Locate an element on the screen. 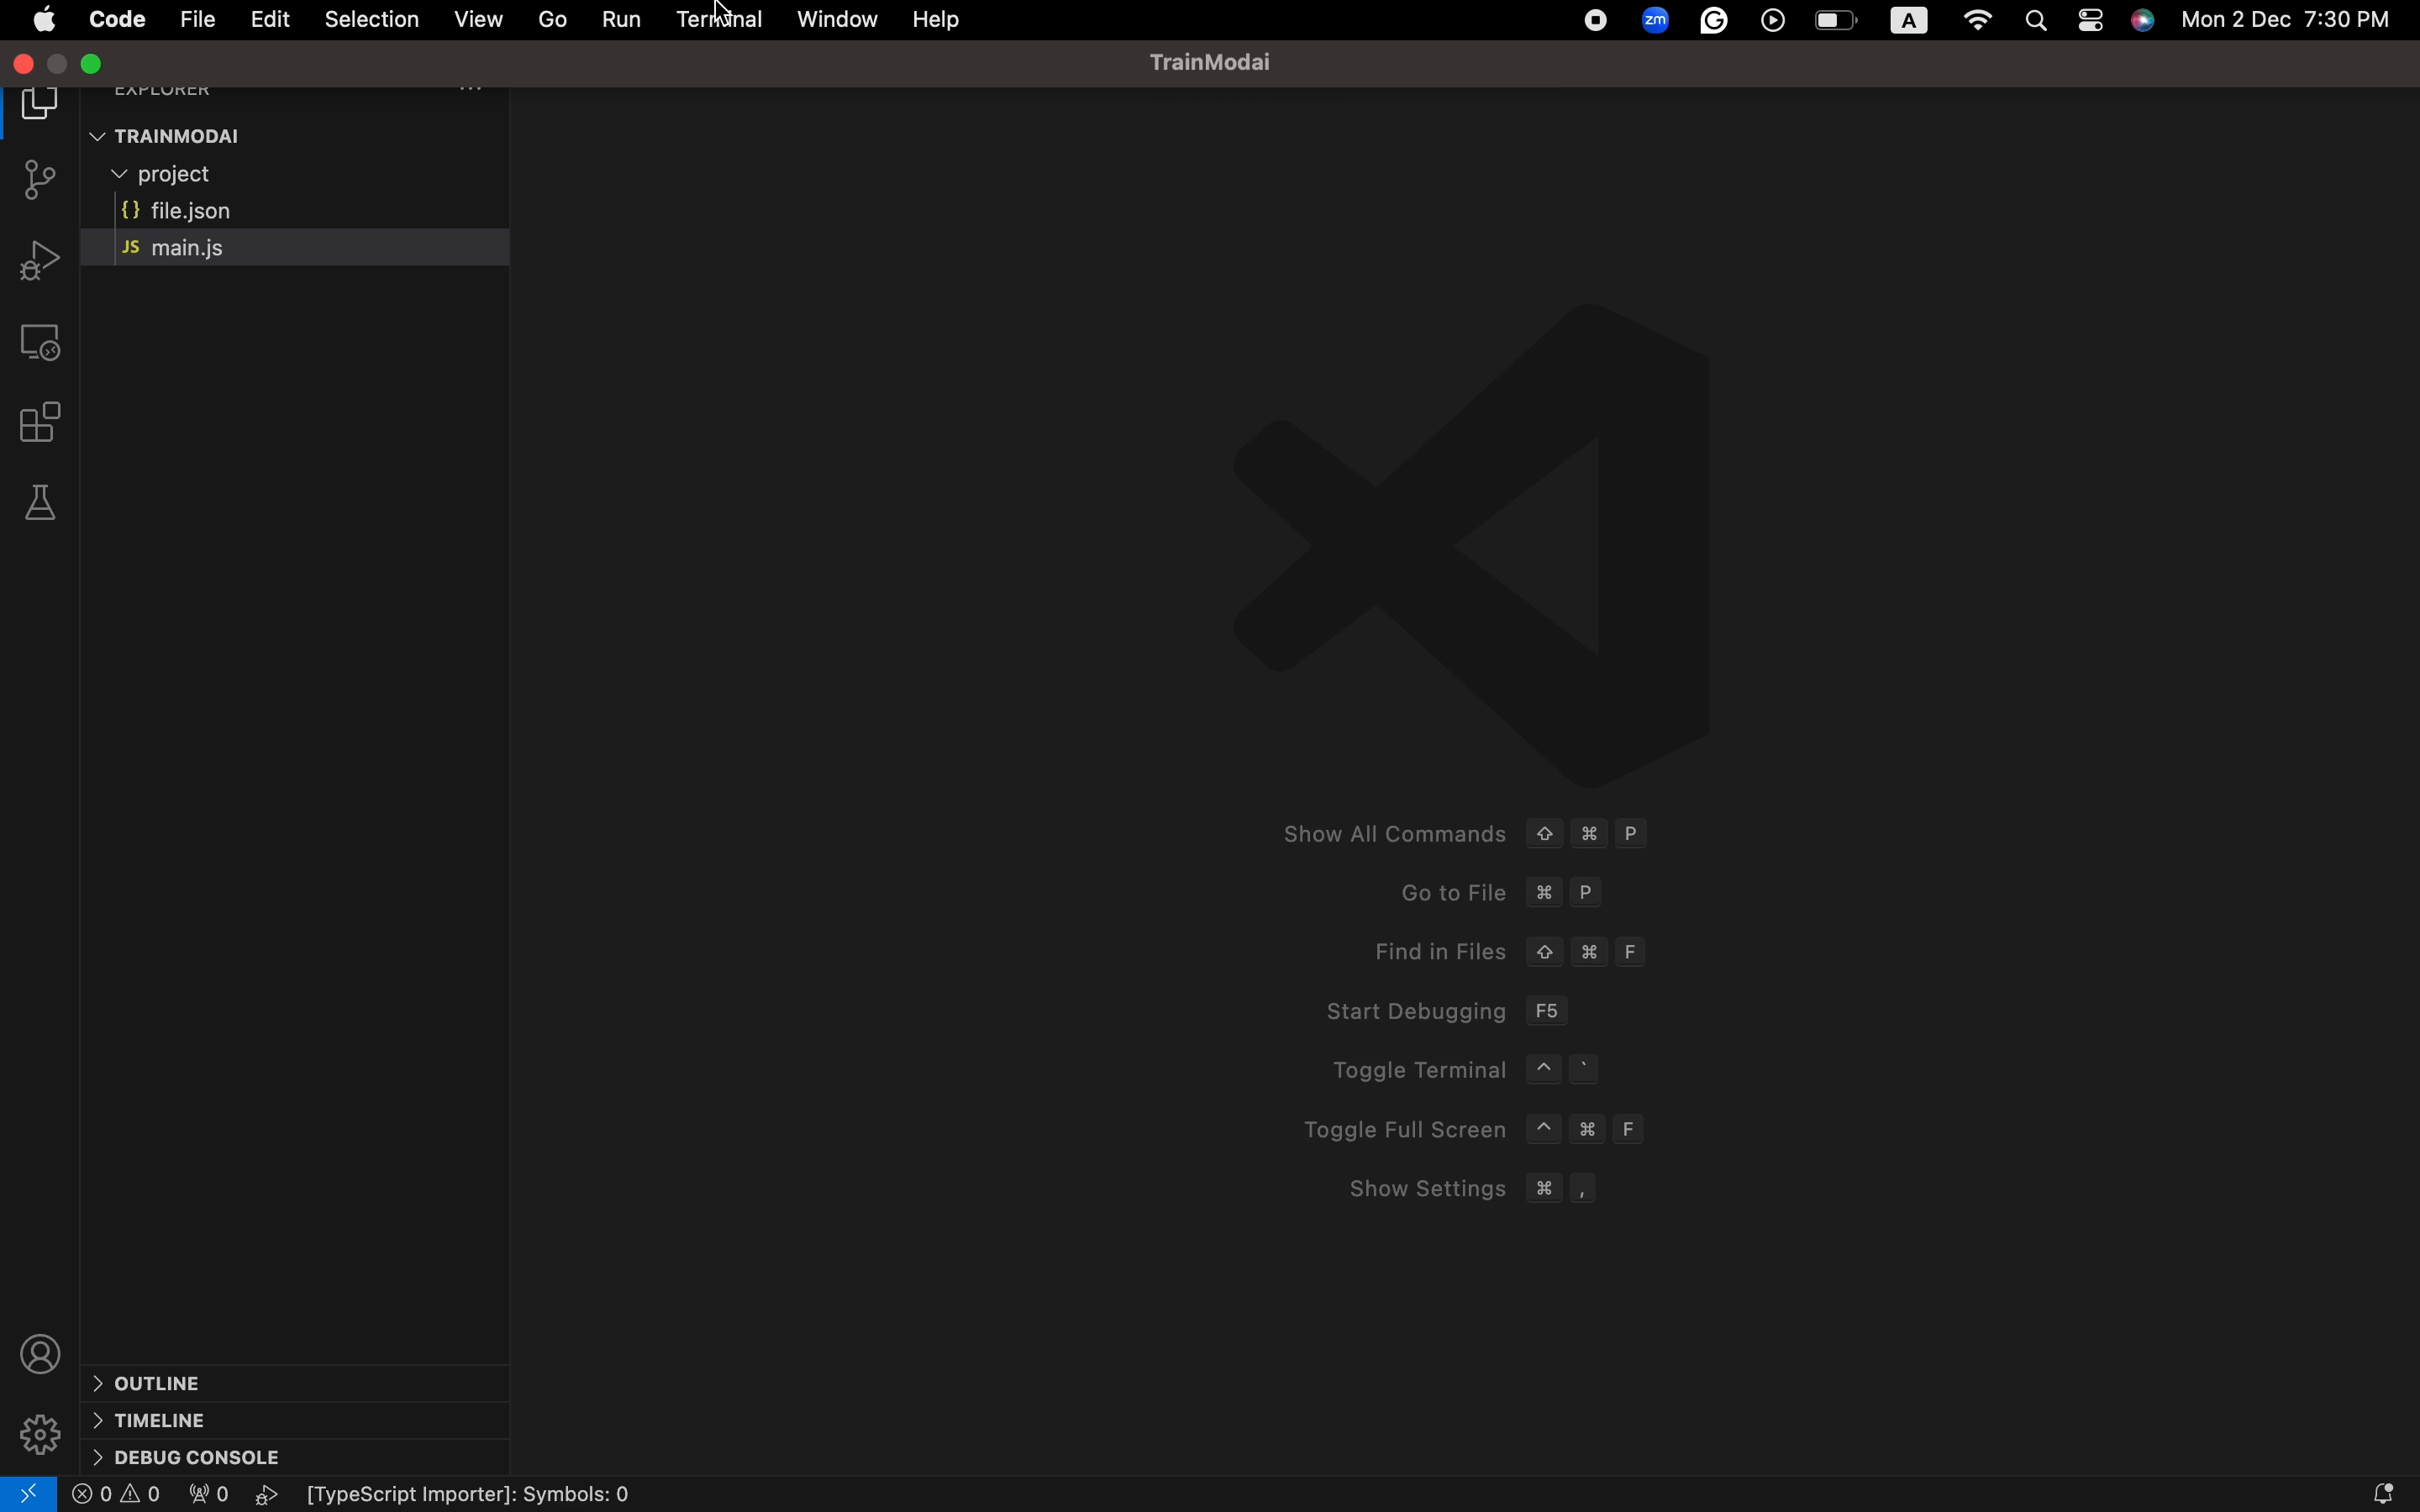 Image resolution: width=2420 pixels, height=1512 pixels. help is located at coordinates (940, 21).